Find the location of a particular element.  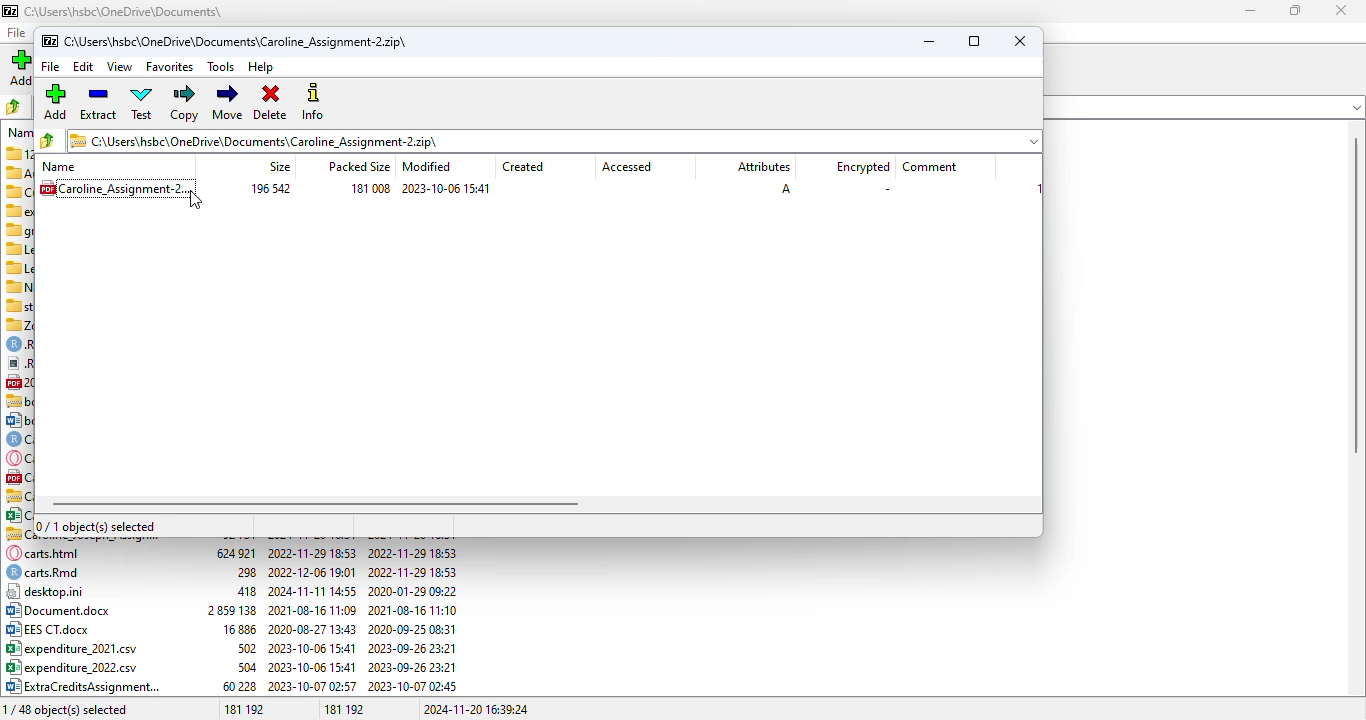

close is located at coordinates (1021, 41).